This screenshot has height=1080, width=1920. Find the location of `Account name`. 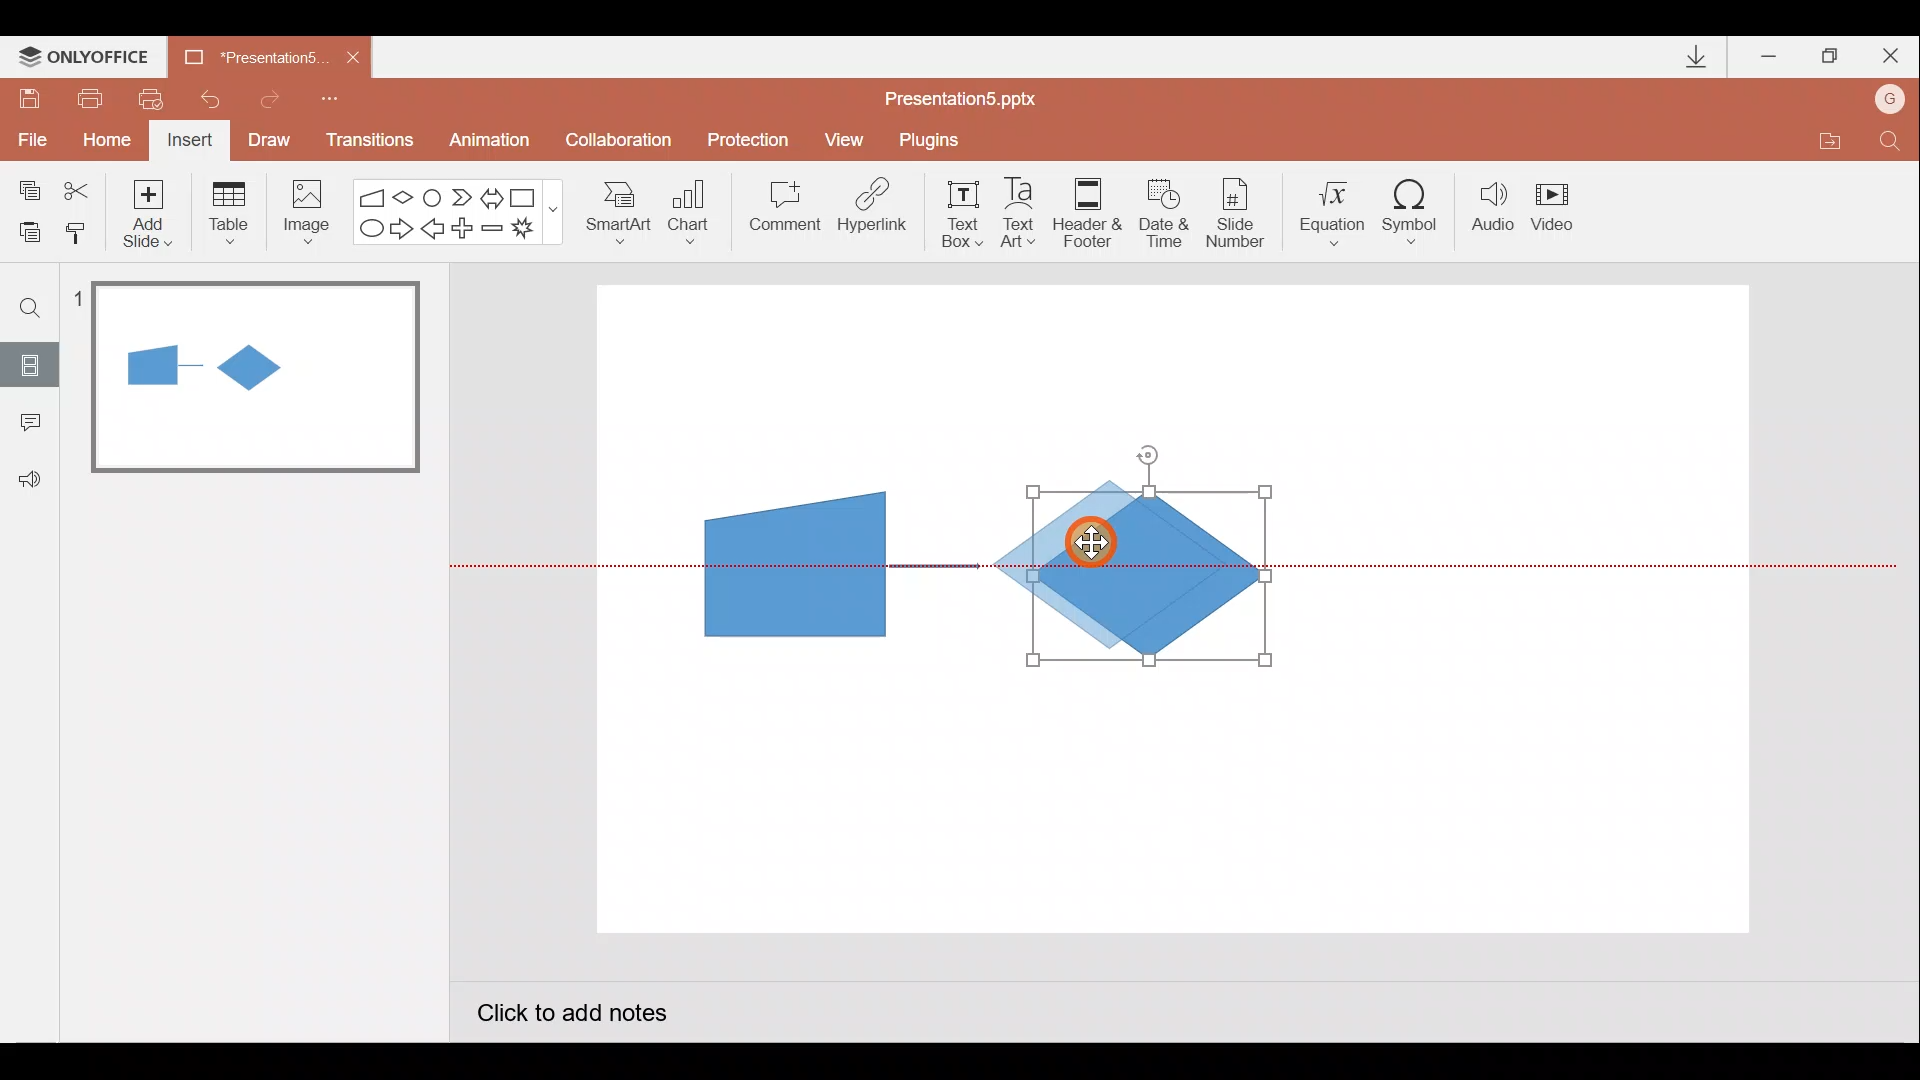

Account name is located at coordinates (1891, 101).